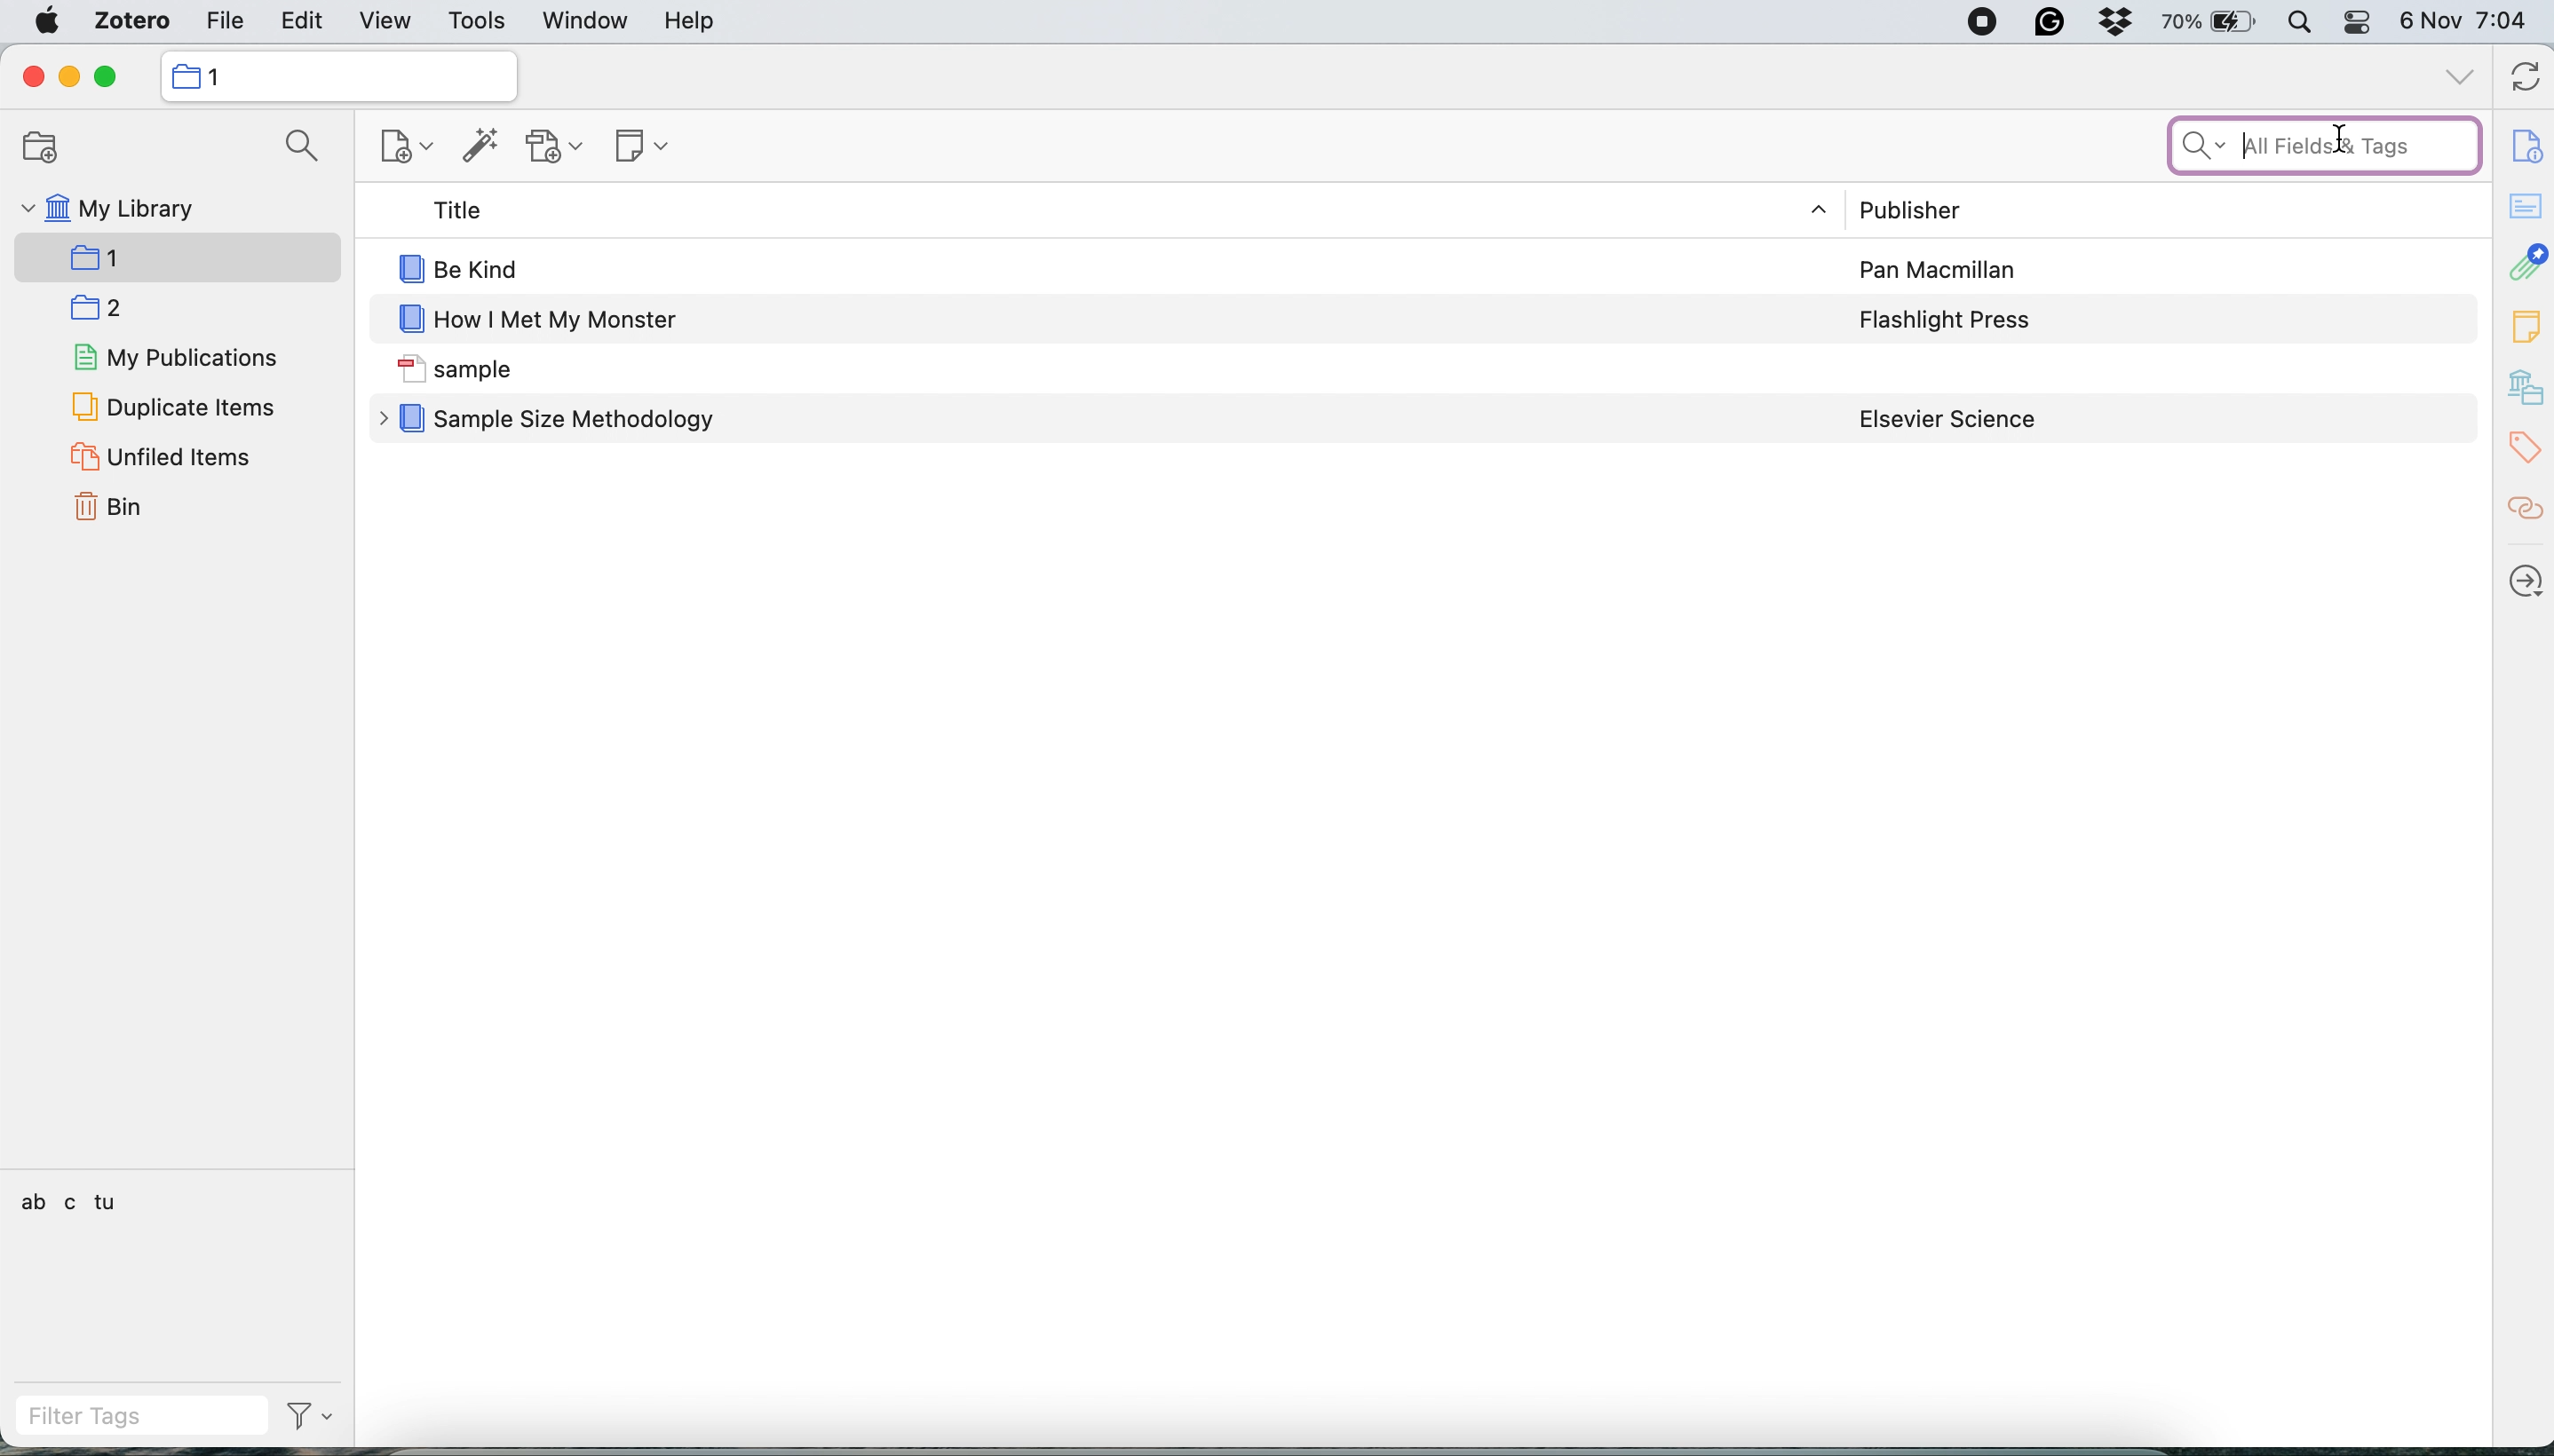 This screenshot has height=1456, width=2554. Describe the element at coordinates (173, 406) in the screenshot. I see `duplicate items` at that location.